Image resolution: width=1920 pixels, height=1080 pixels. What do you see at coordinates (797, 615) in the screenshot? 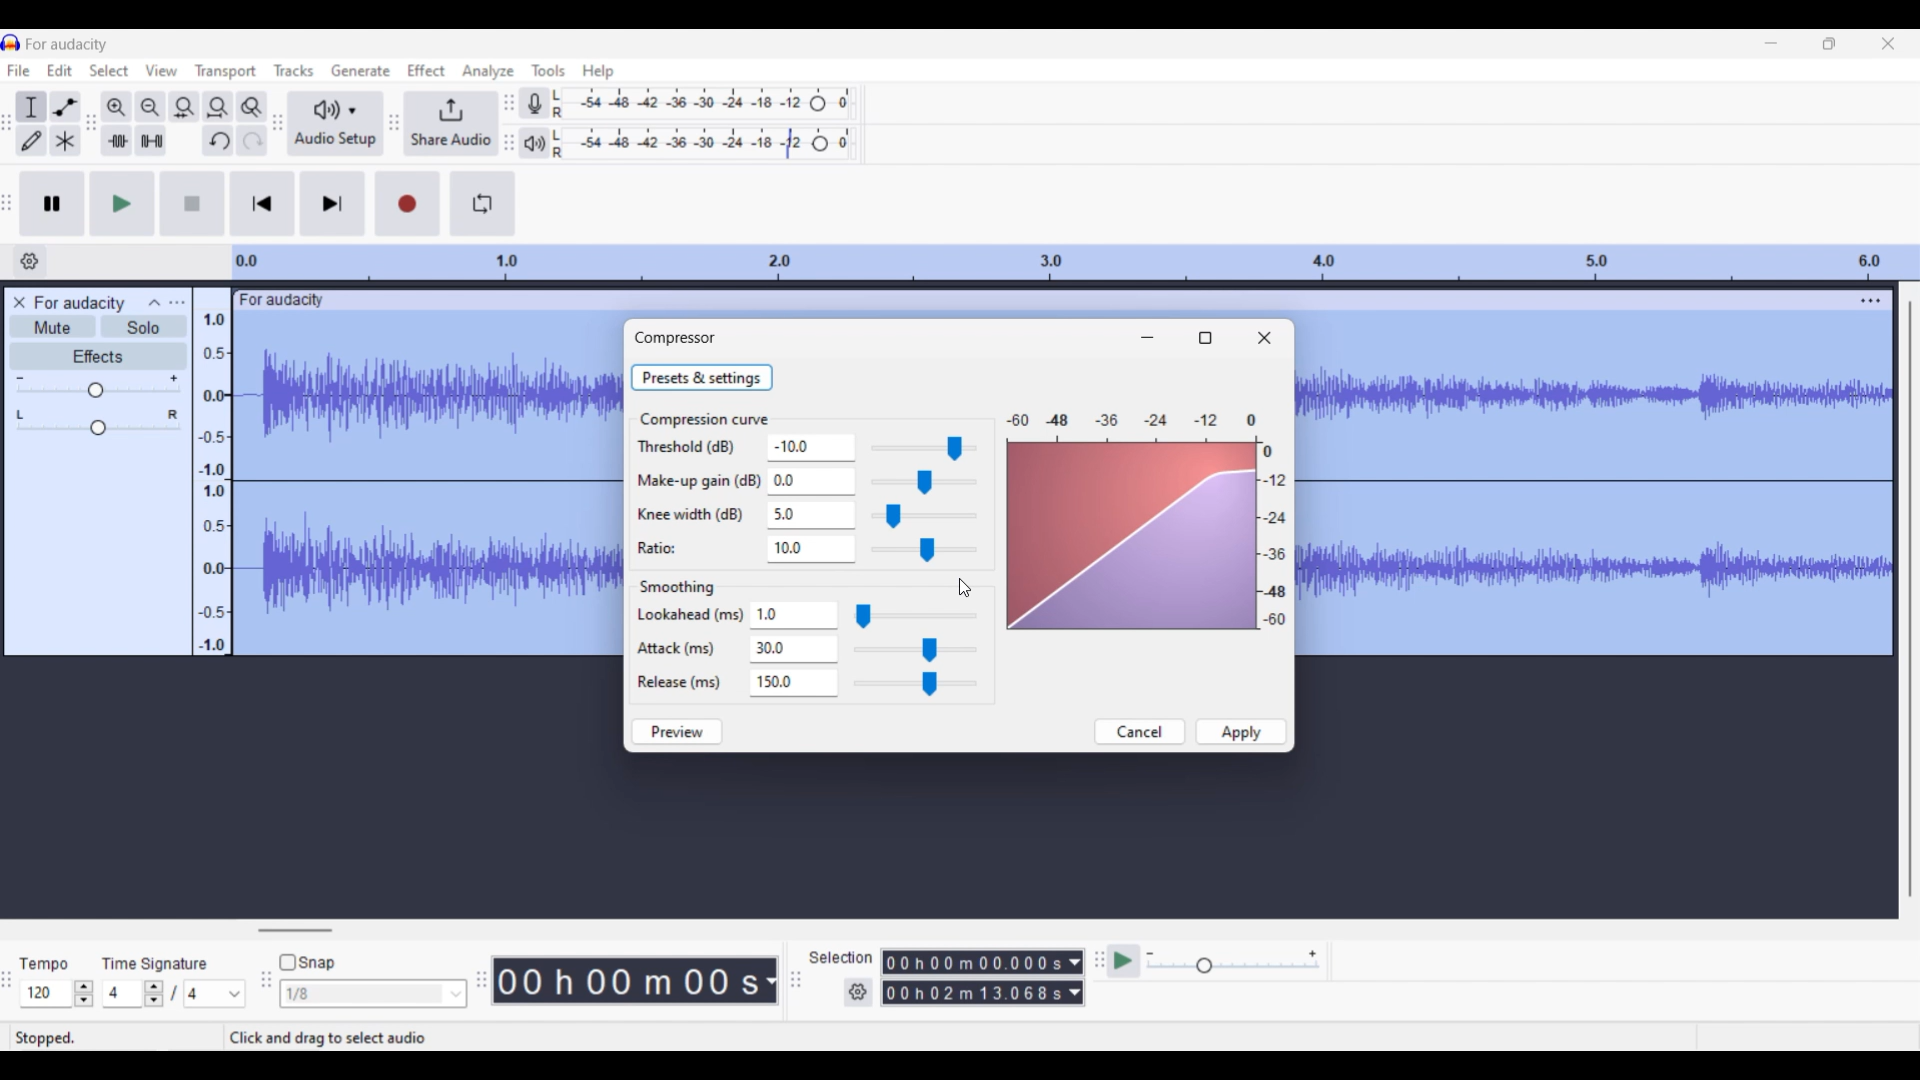
I see `Text box for Lookahead` at bounding box center [797, 615].